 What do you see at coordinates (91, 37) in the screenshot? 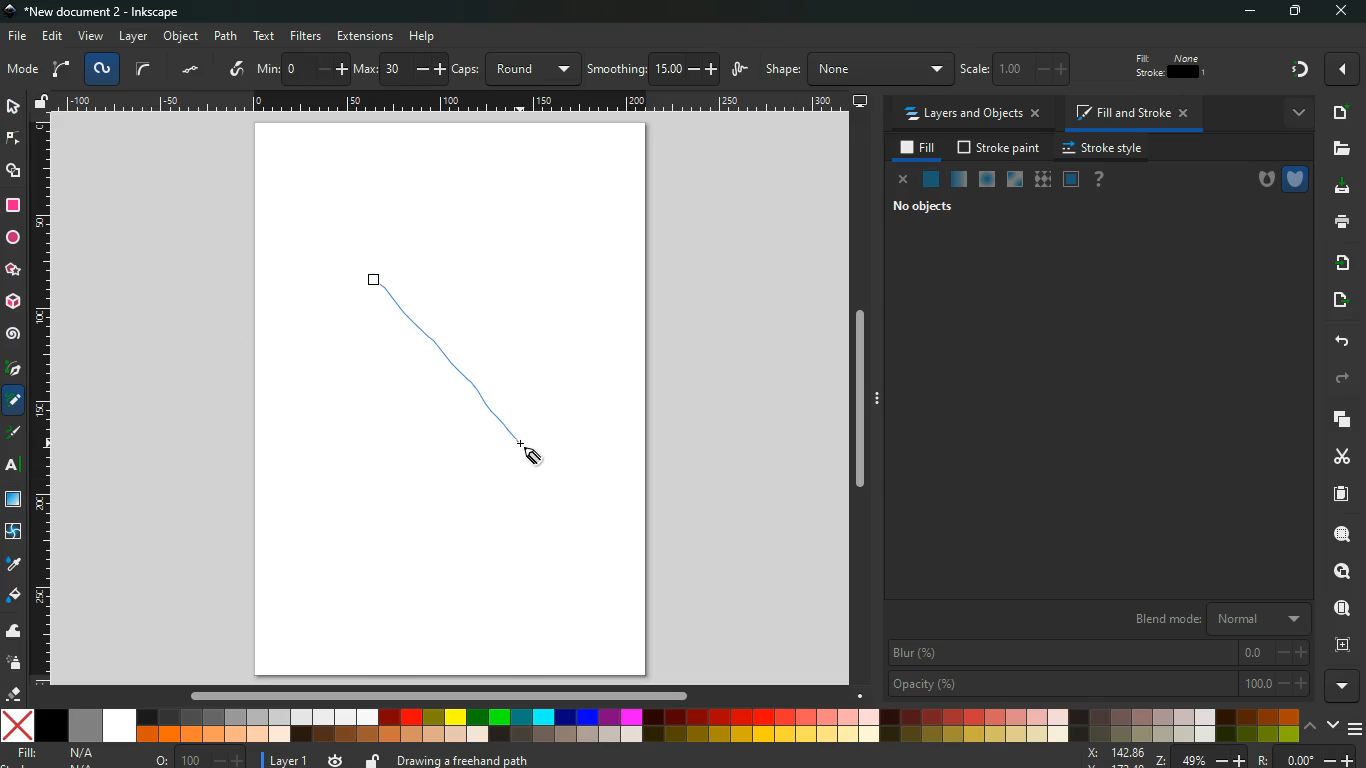
I see `view` at bounding box center [91, 37].